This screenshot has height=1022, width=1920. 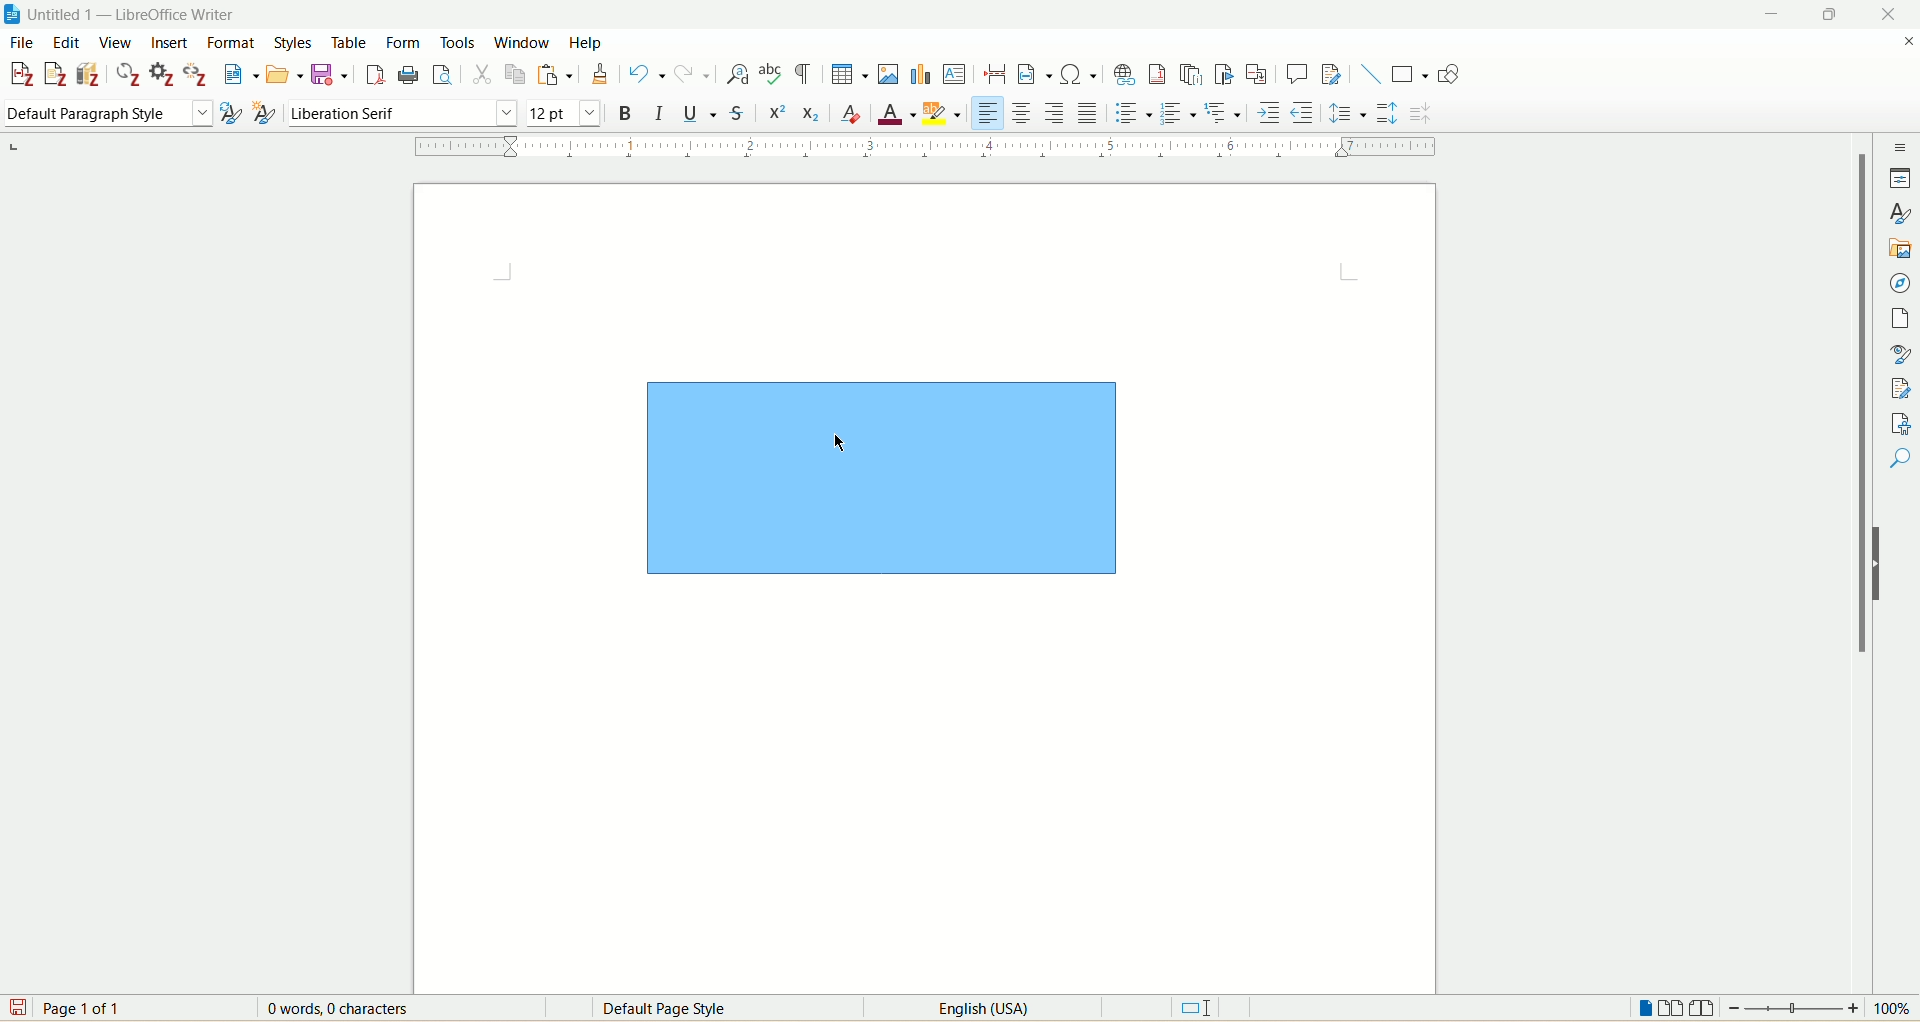 I want to click on page, so click(x=1898, y=320).